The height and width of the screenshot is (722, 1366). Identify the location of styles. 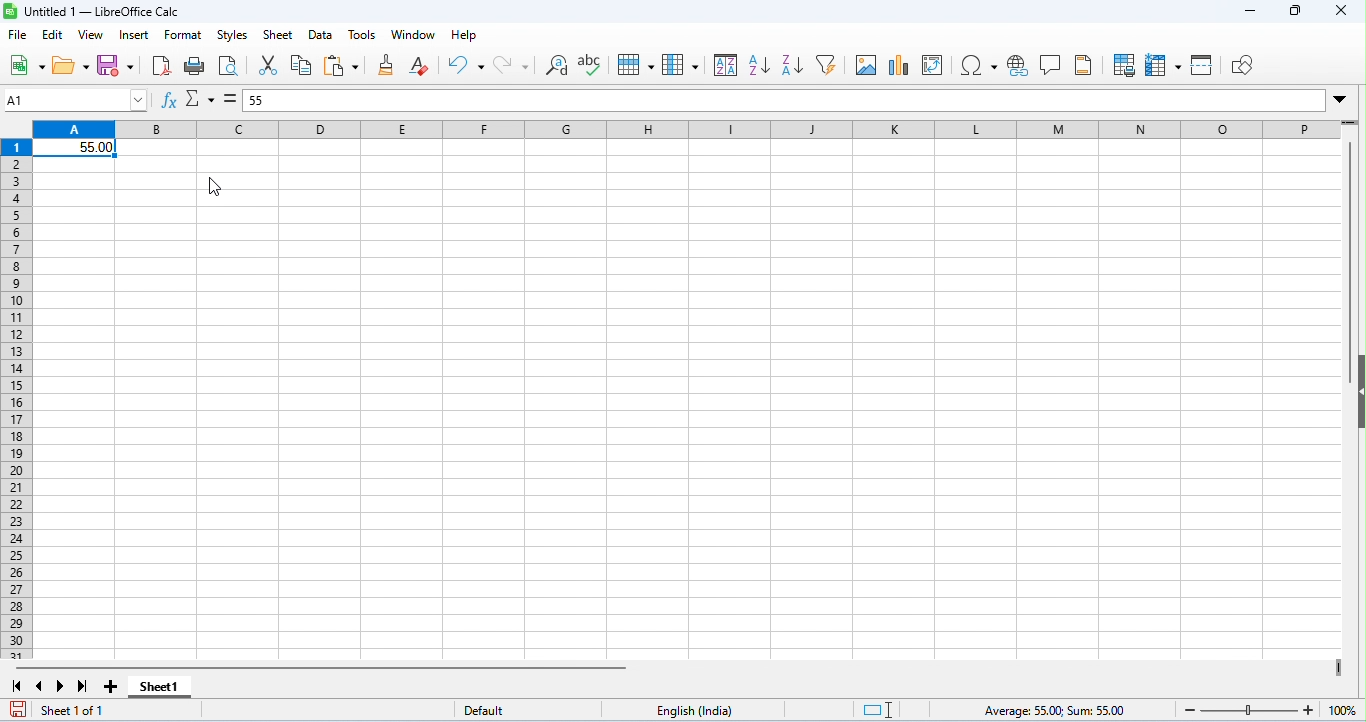
(232, 34).